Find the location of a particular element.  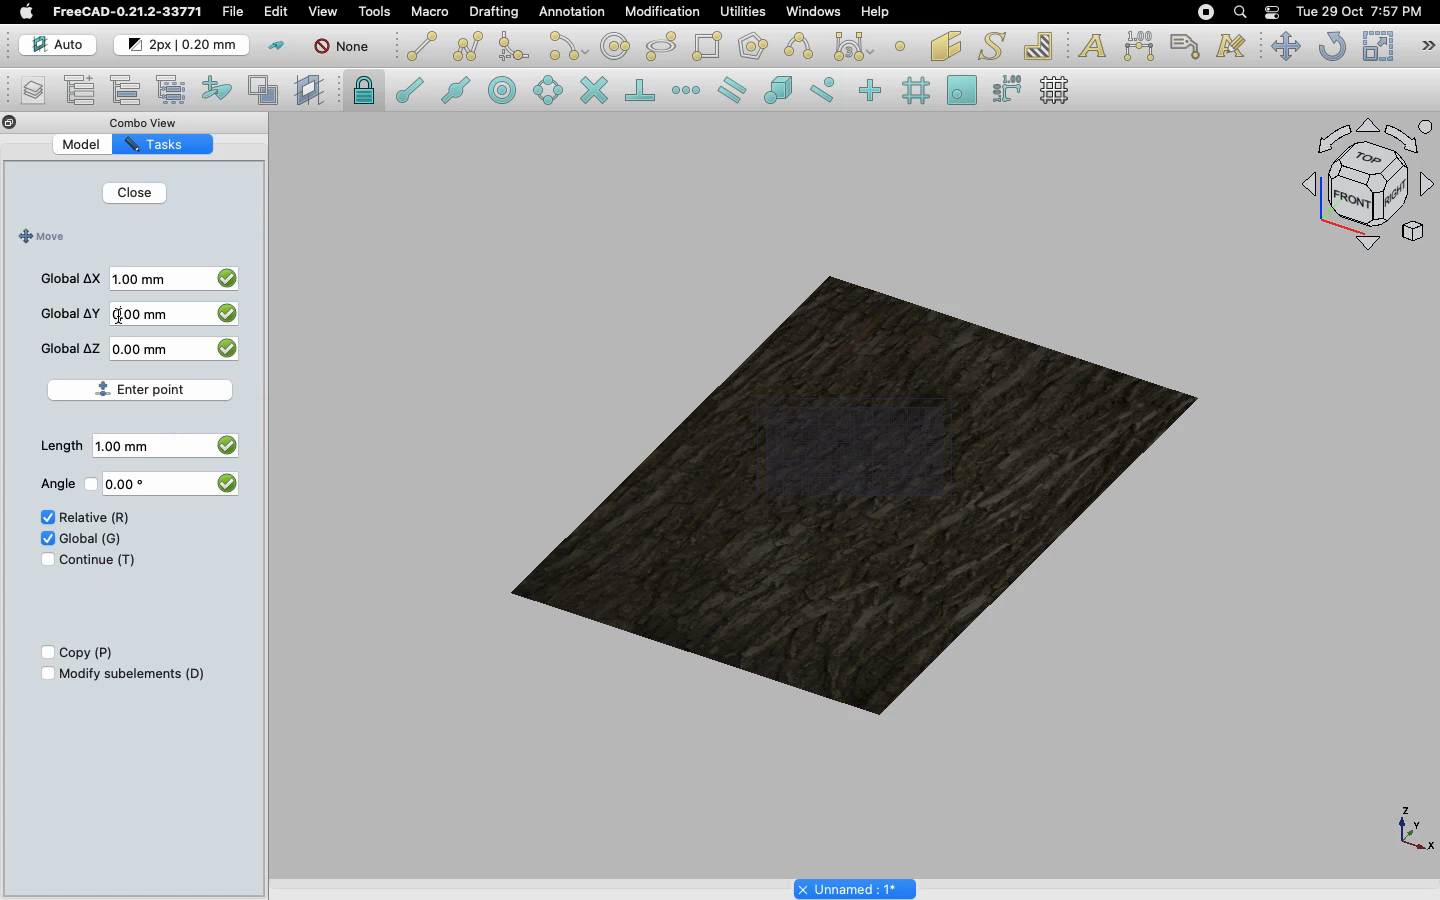

Line is located at coordinates (422, 46).